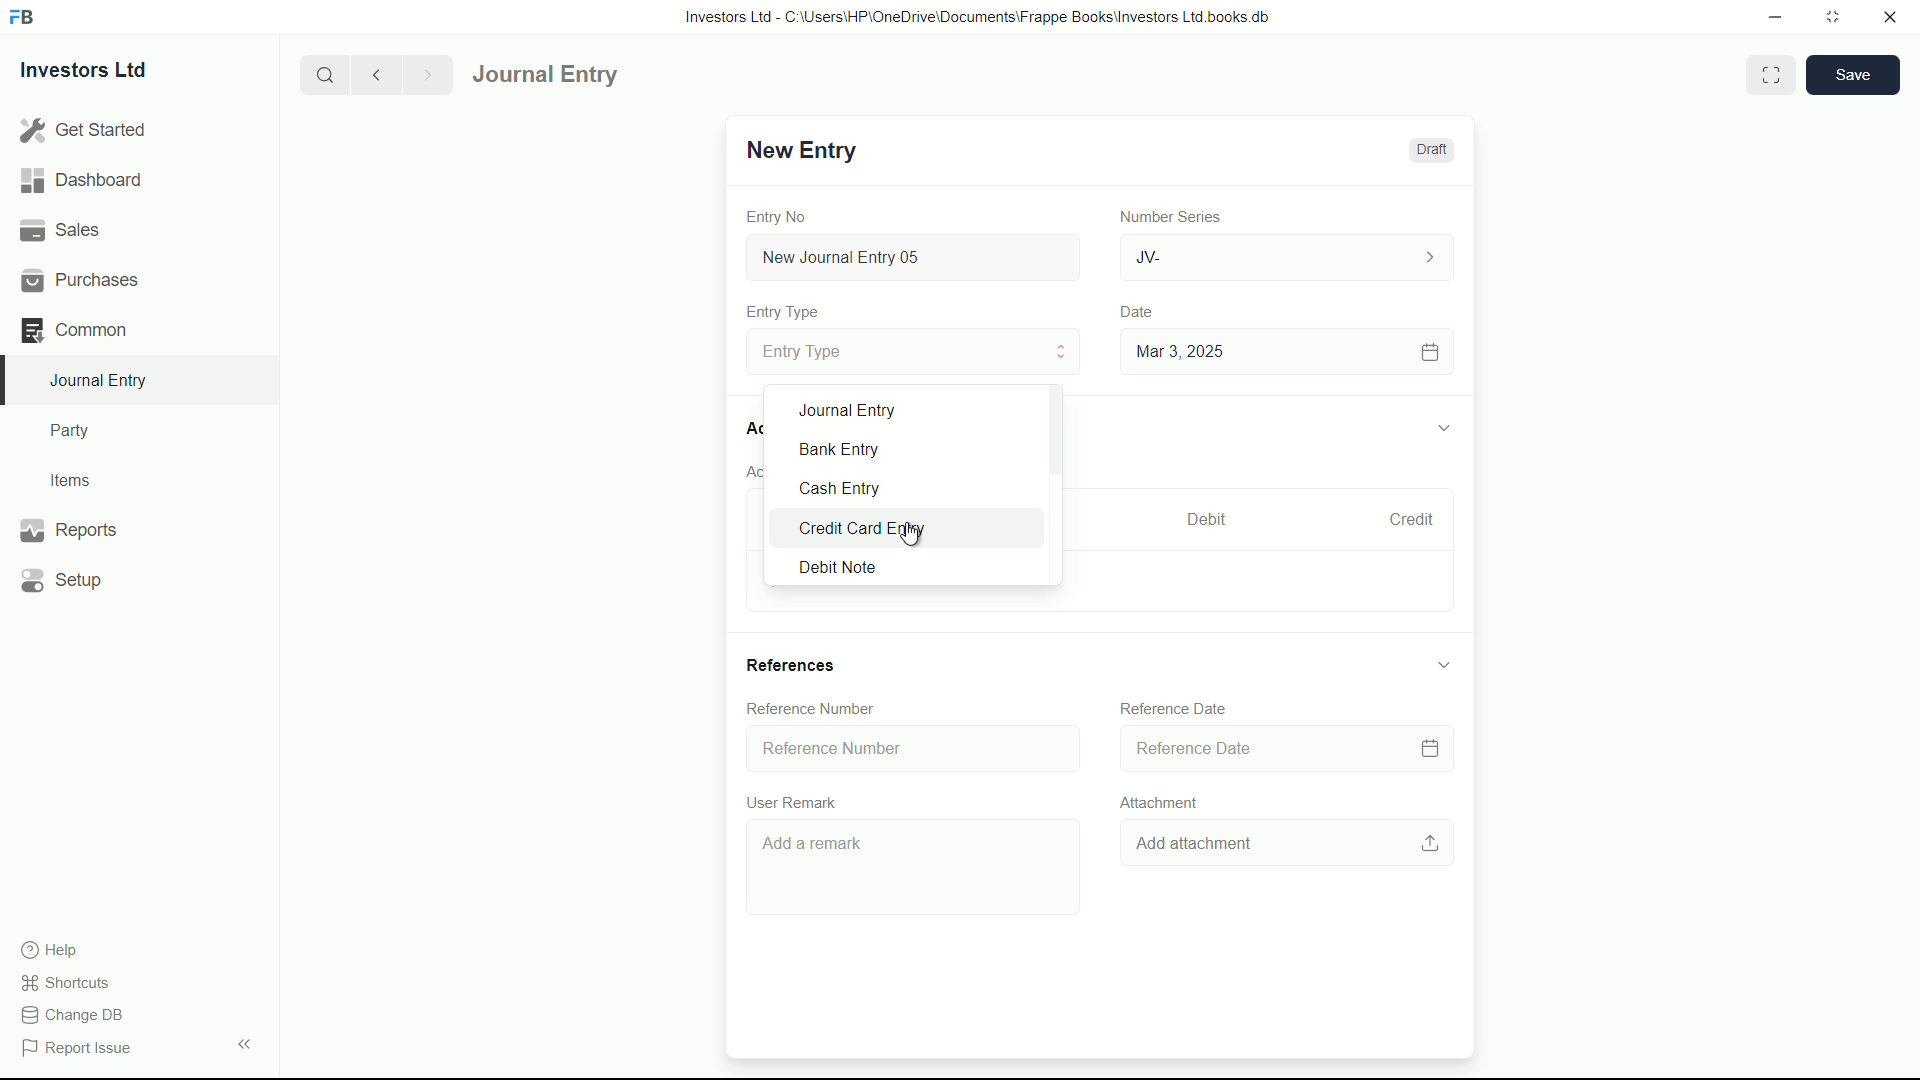 This screenshot has width=1920, height=1080. What do you see at coordinates (911, 350) in the screenshot?
I see `Entry Type` at bounding box center [911, 350].